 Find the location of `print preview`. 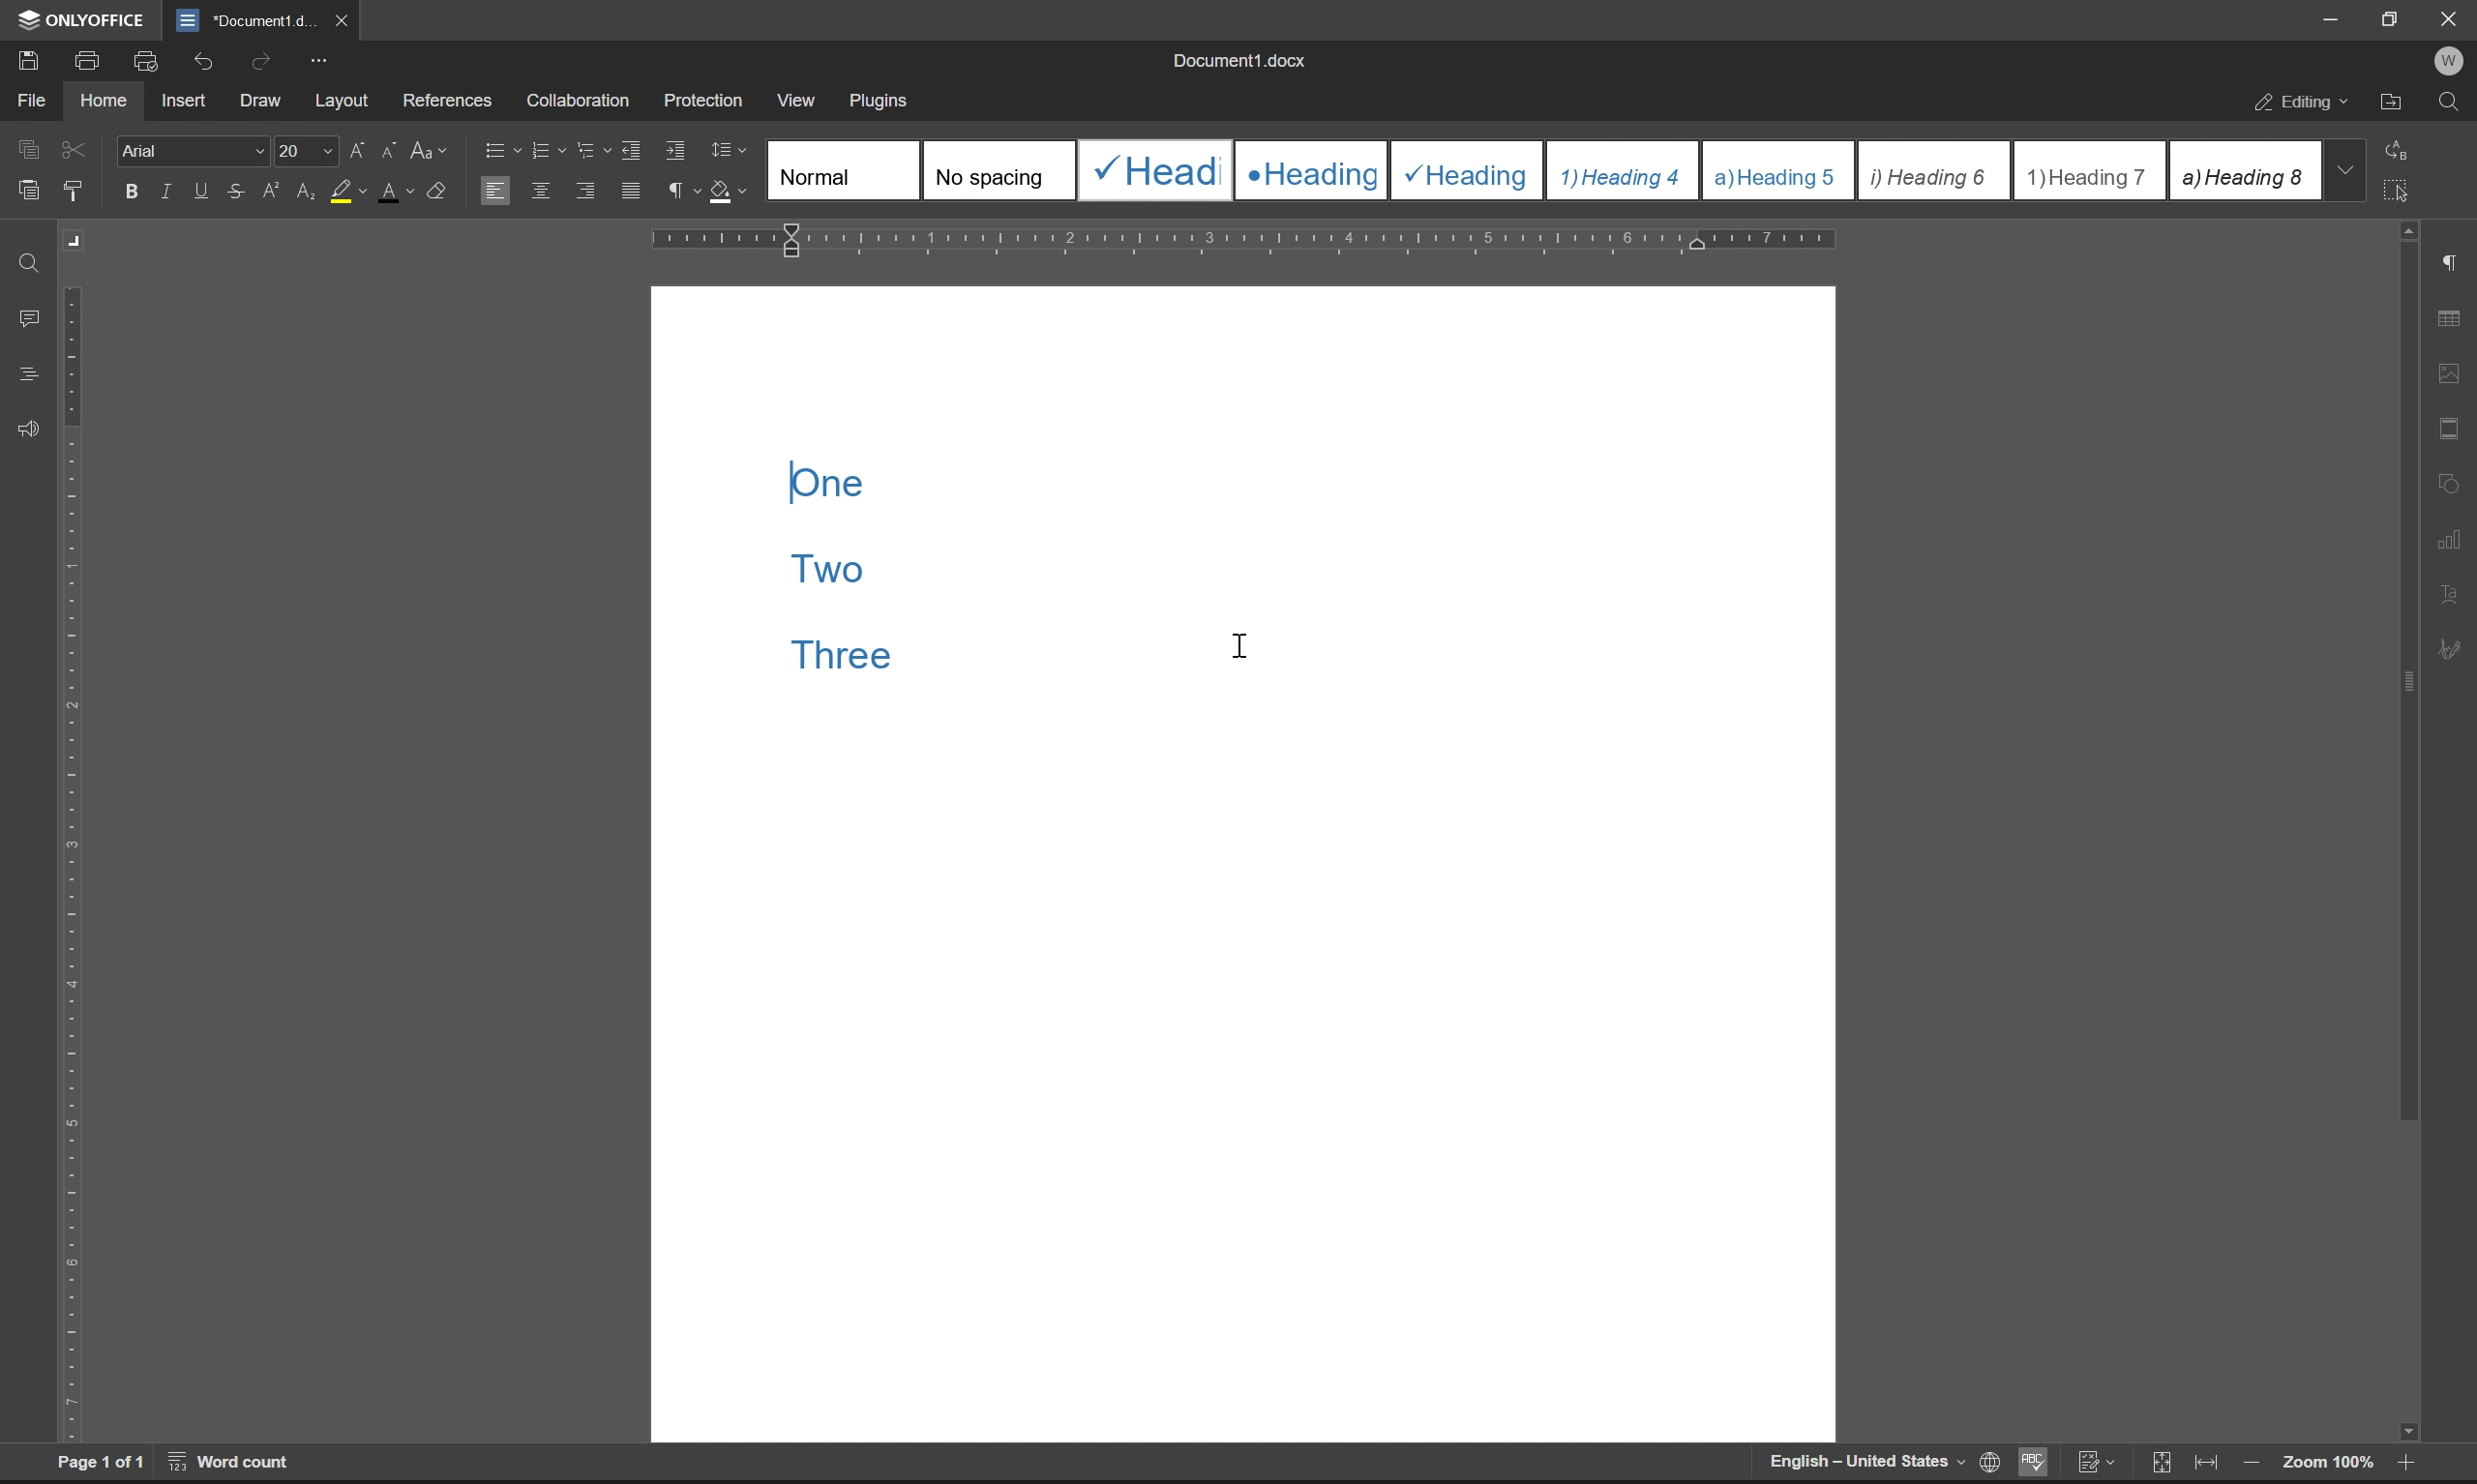

print preview is located at coordinates (149, 61).